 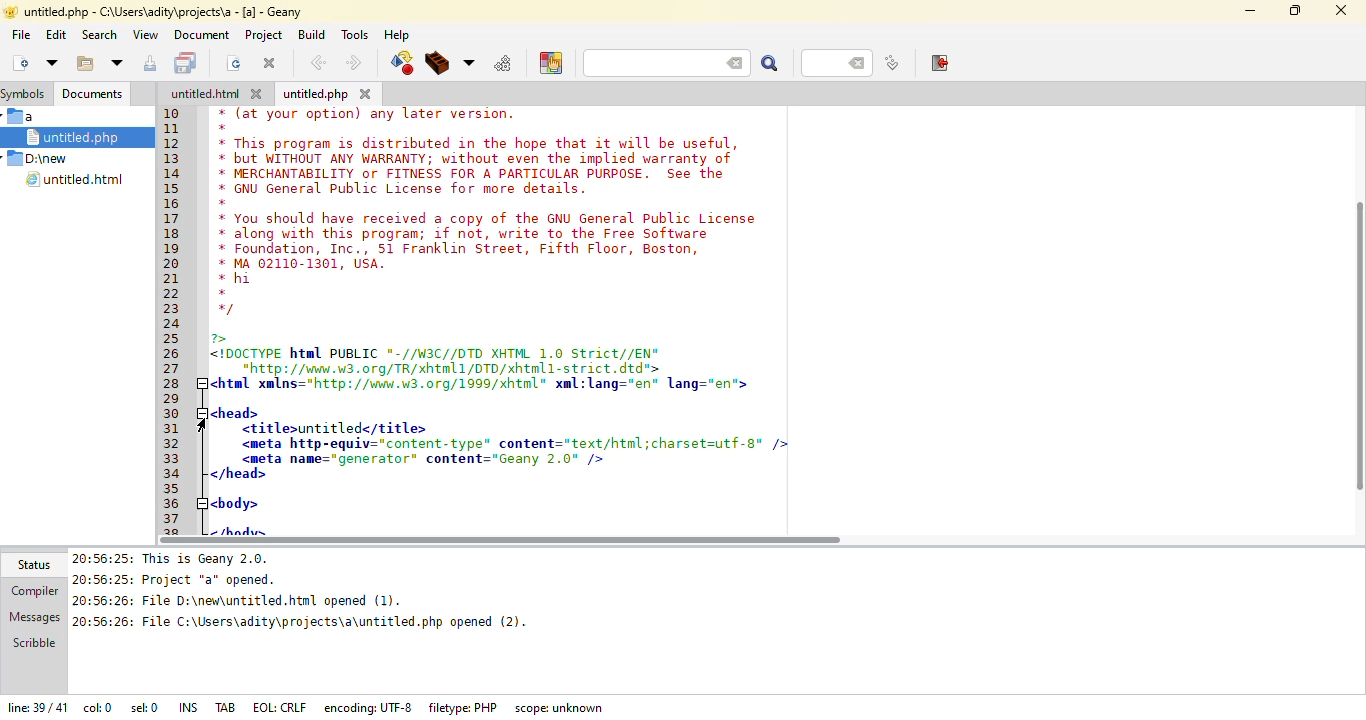 I want to click on collapse, so click(x=204, y=503).